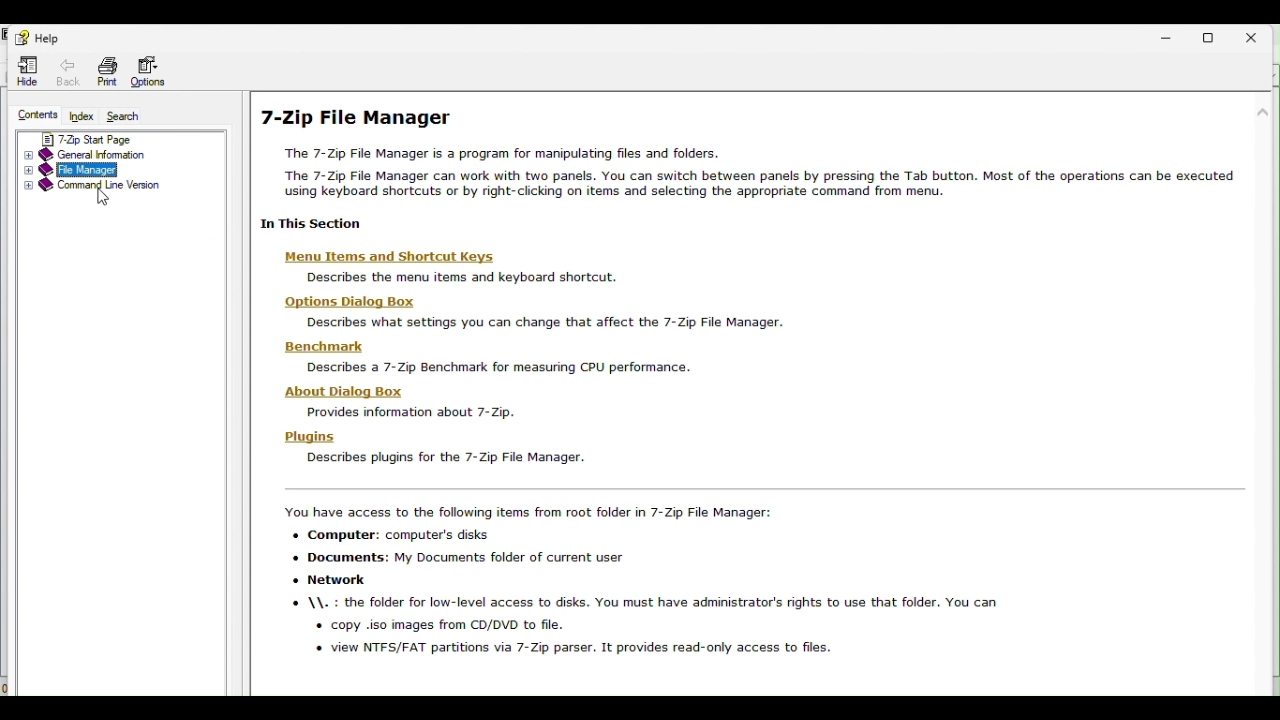 Image resolution: width=1280 pixels, height=720 pixels. I want to click on plugins, so click(310, 437).